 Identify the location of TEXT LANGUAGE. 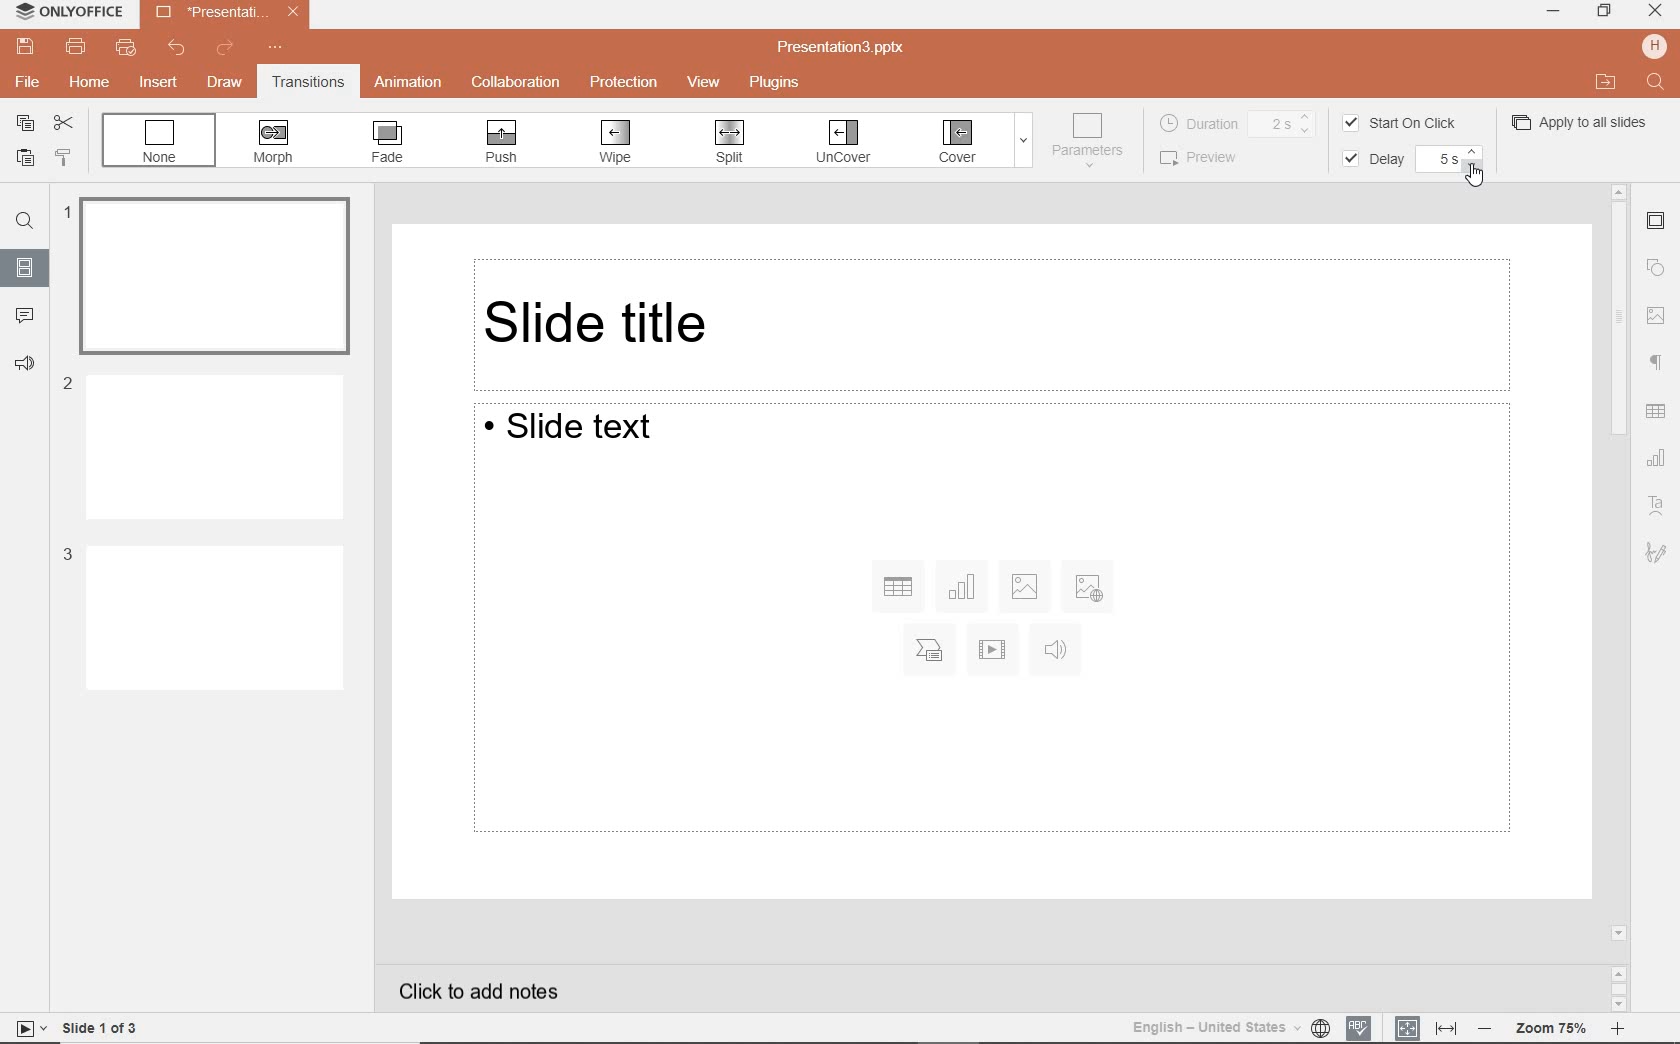
(1229, 1027).